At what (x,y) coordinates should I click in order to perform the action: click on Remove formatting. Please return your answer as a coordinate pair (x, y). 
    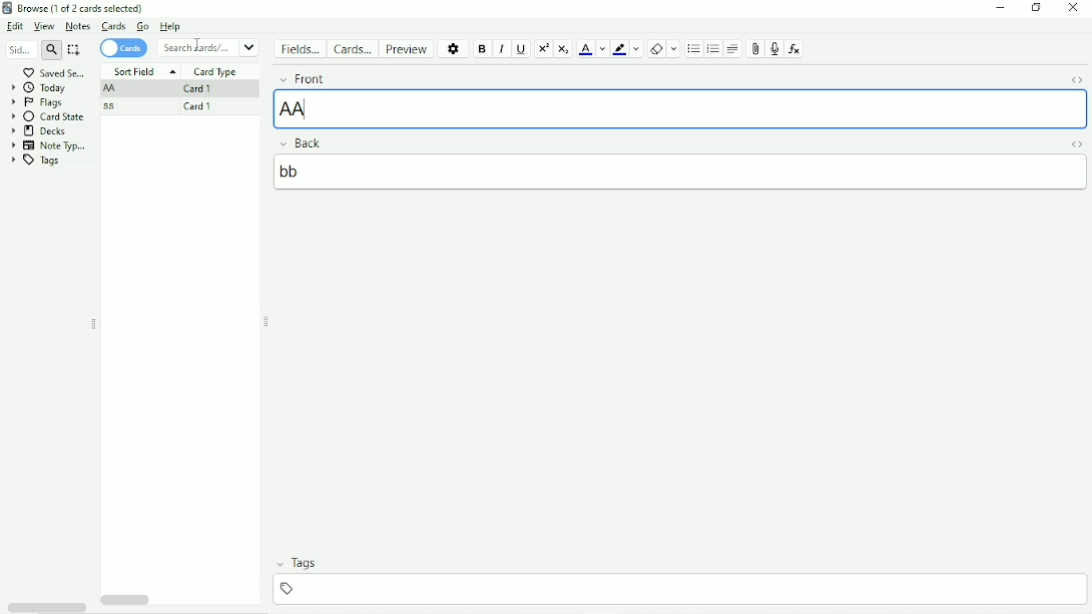
    Looking at the image, I should click on (656, 49).